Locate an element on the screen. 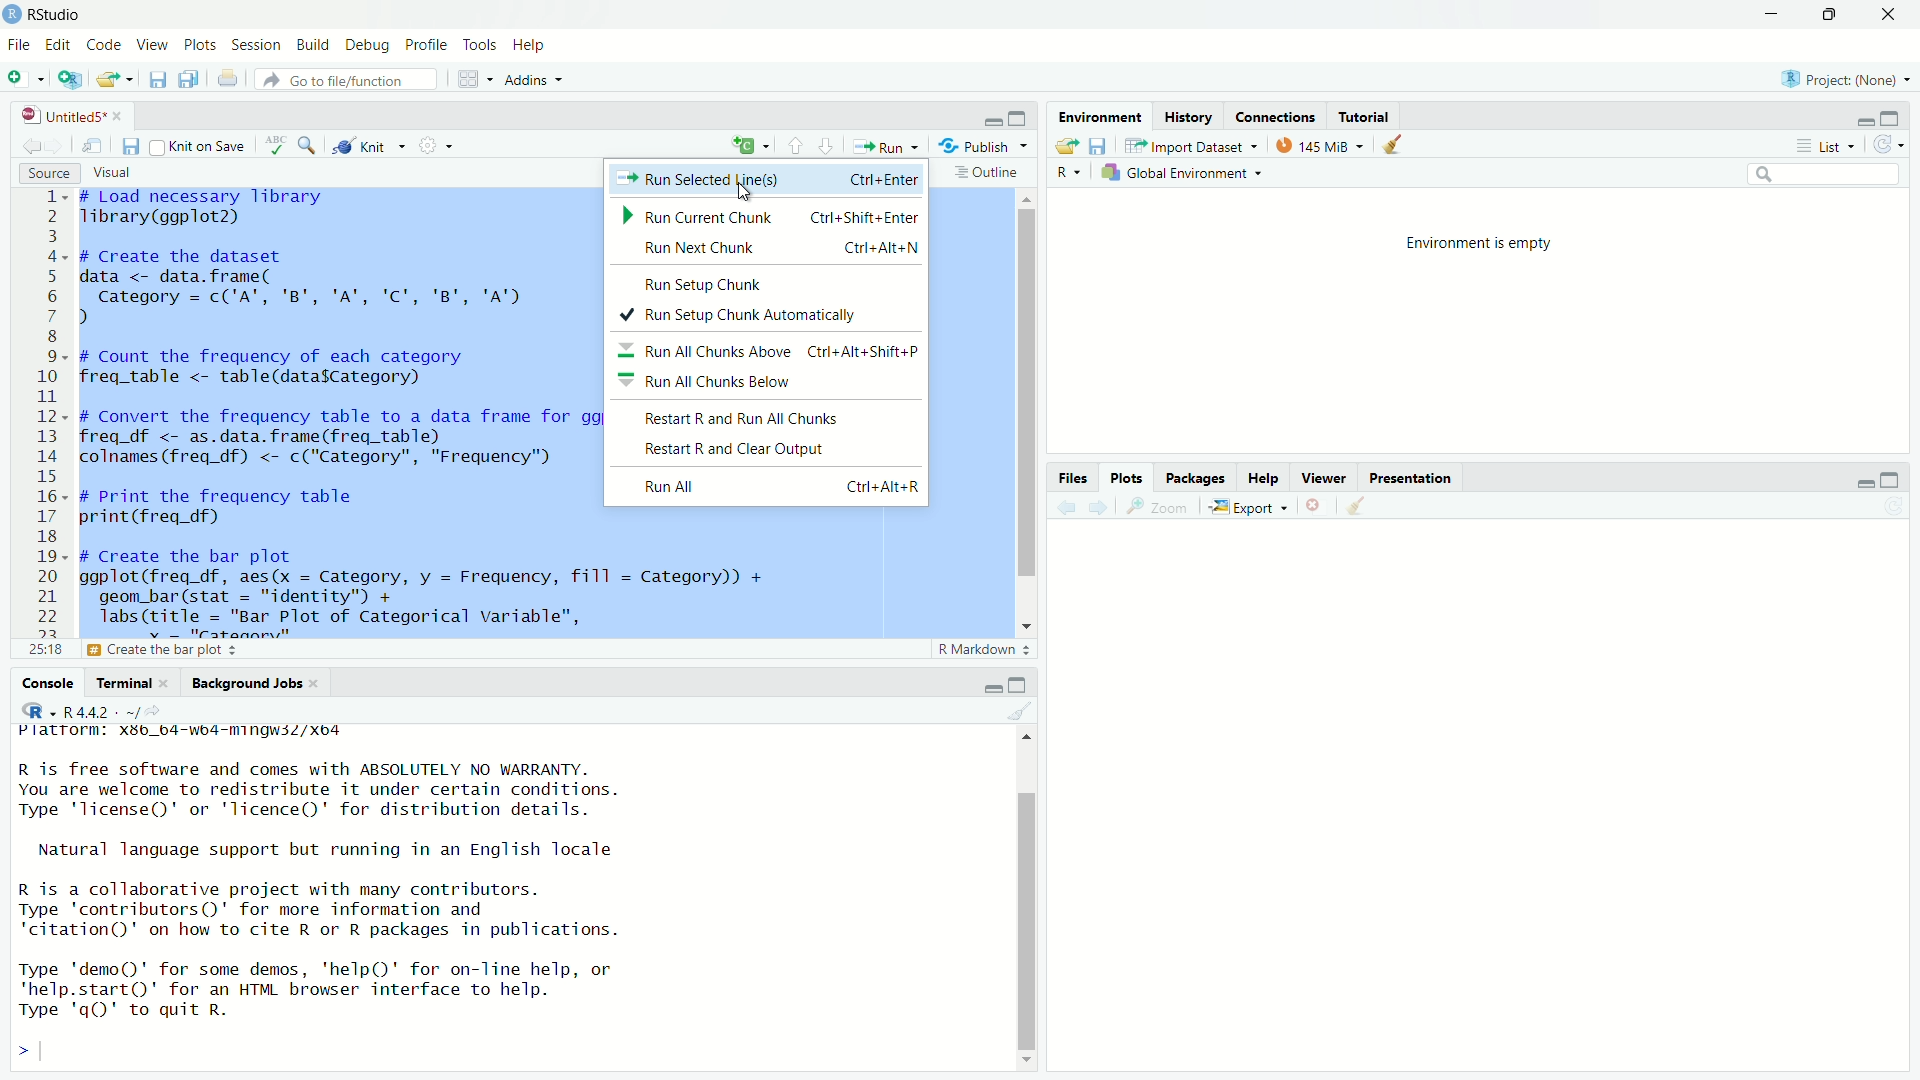 The height and width of the screenshot is (1080, 1920). minimize is located at coordinates (1863, 120).